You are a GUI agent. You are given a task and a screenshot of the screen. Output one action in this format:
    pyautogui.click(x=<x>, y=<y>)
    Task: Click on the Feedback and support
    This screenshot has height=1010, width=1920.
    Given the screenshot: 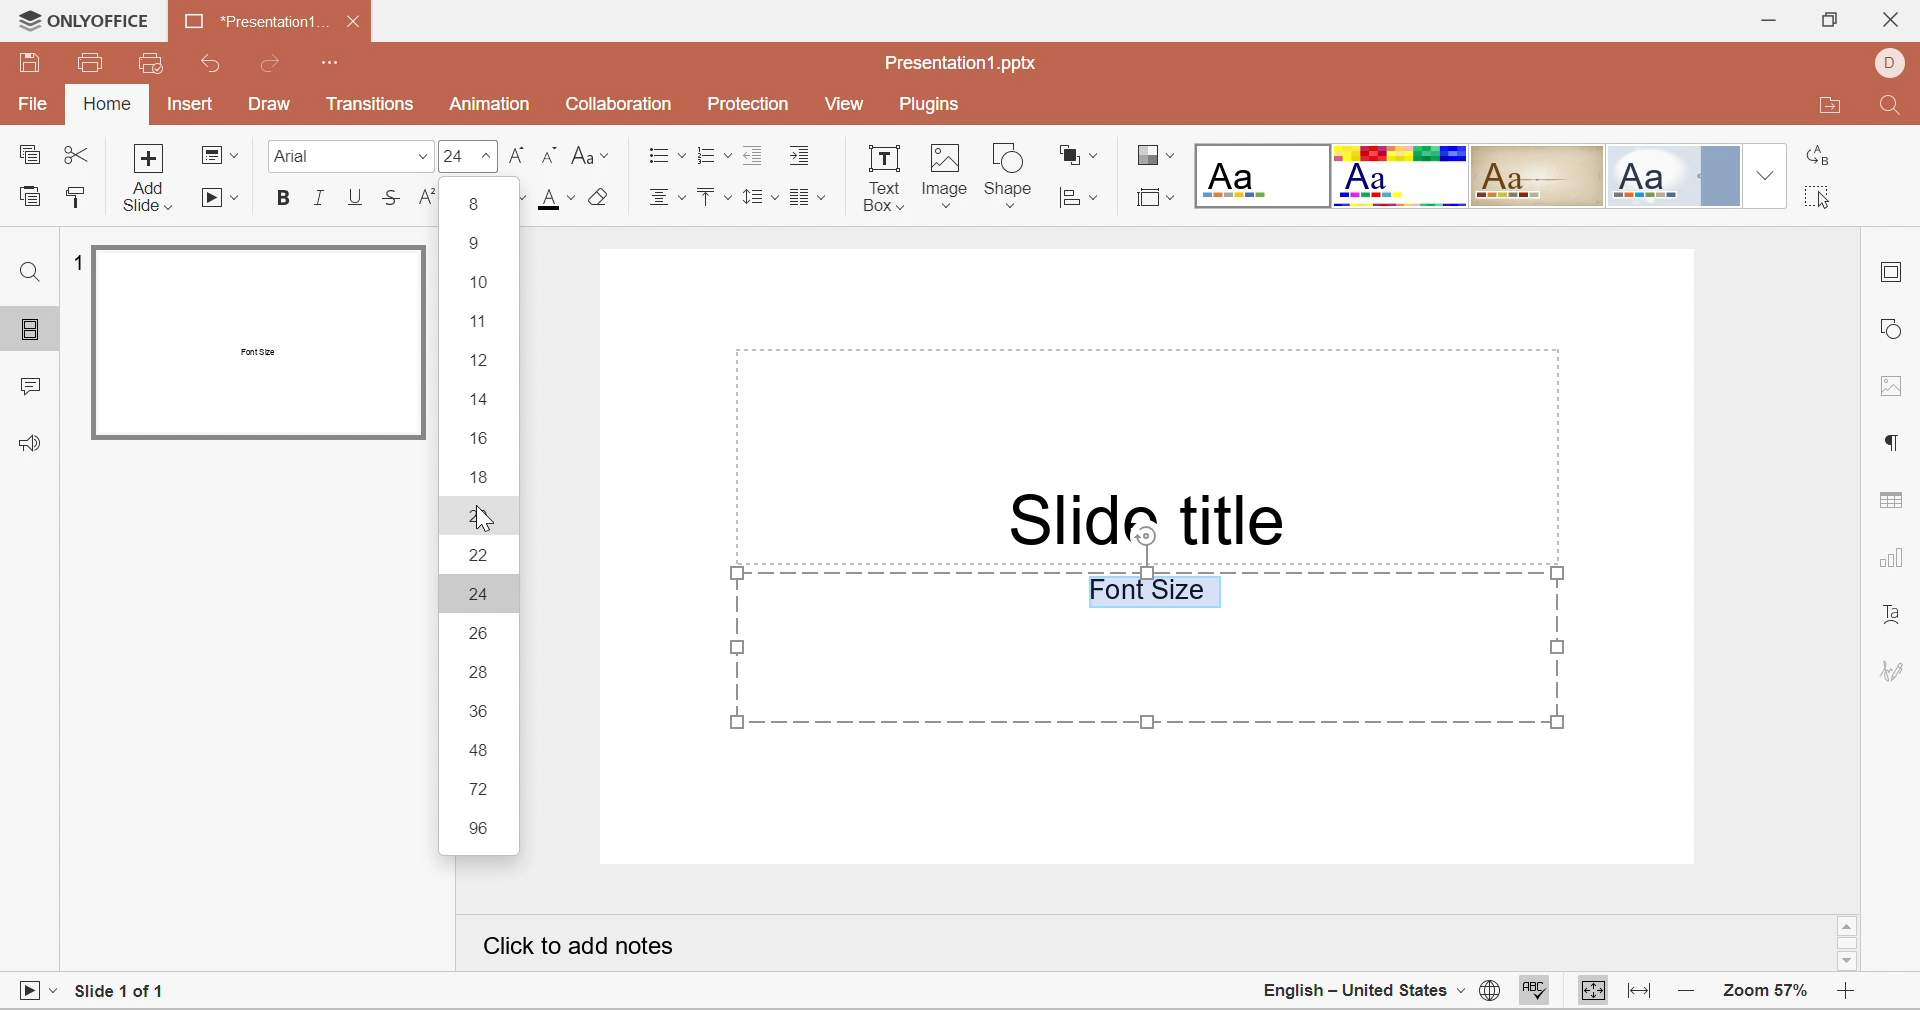 What is the action you would take?
    pyautogui.click(x=34, y=444)
    